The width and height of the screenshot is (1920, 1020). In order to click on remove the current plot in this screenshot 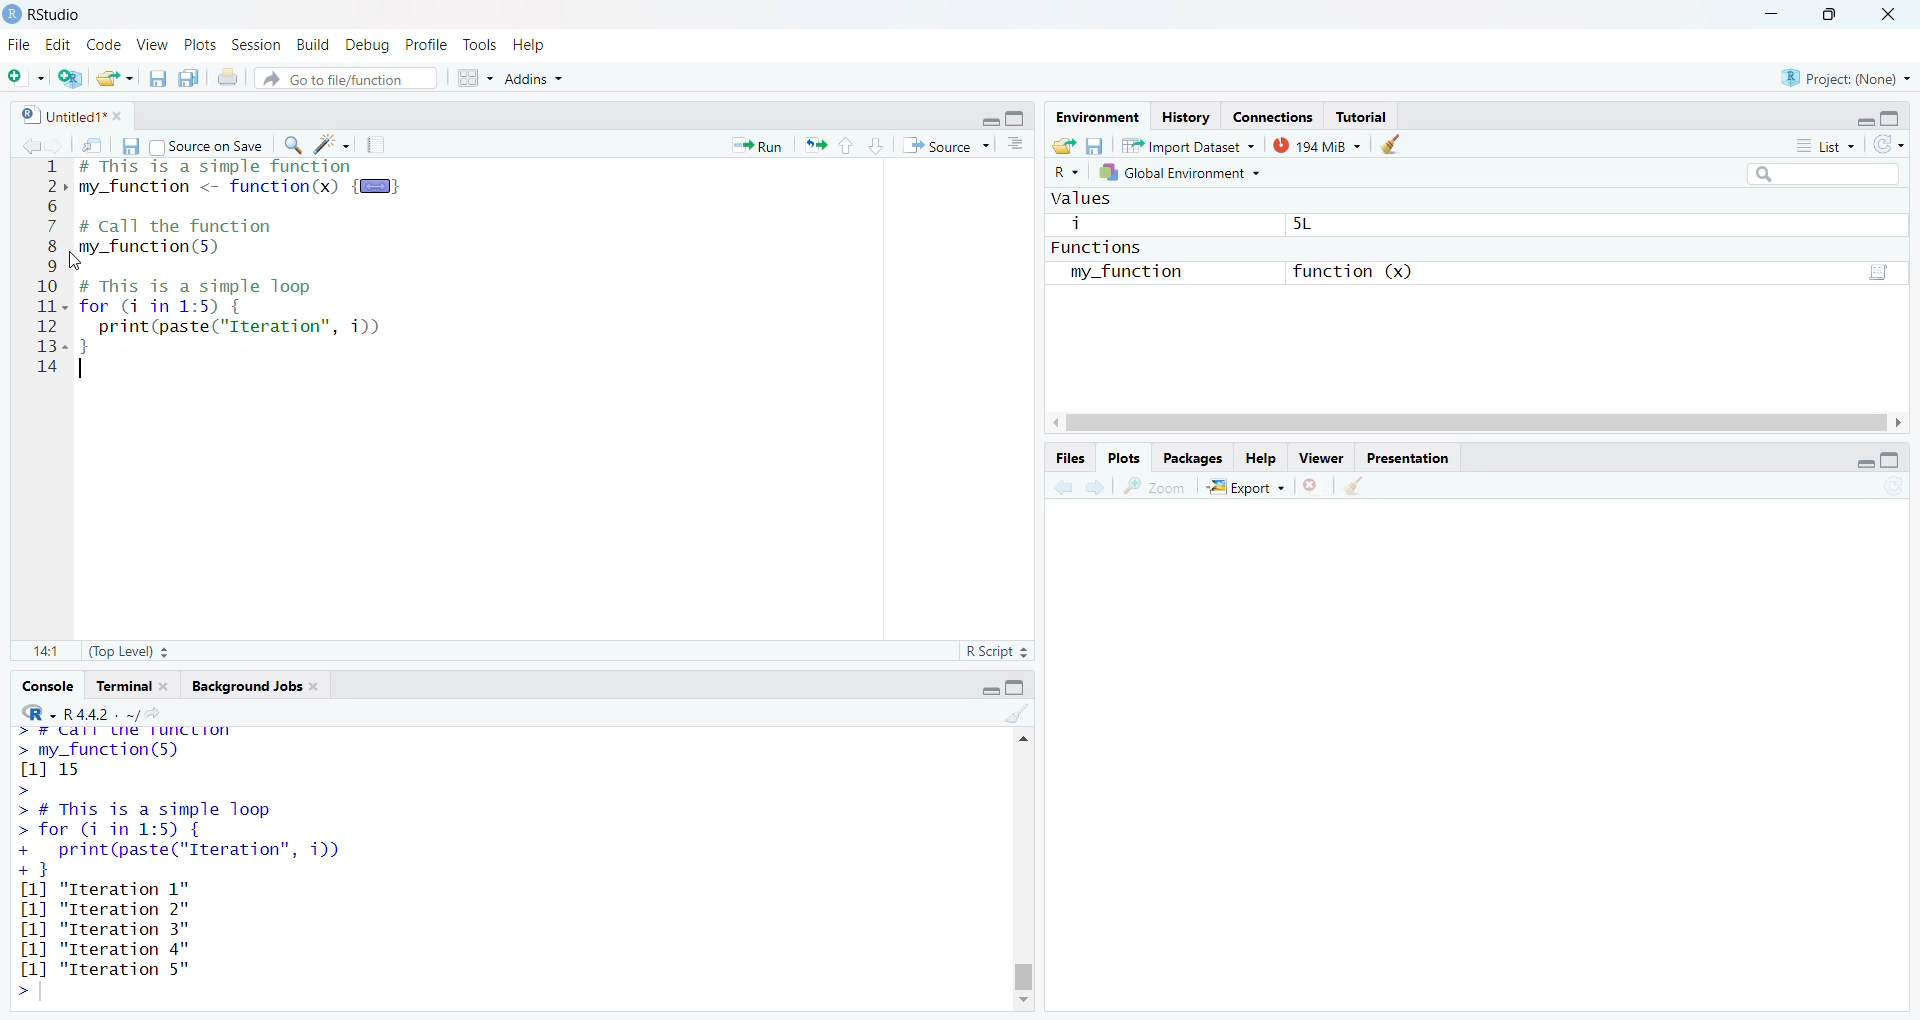, I will do `click(1313, 485)`.